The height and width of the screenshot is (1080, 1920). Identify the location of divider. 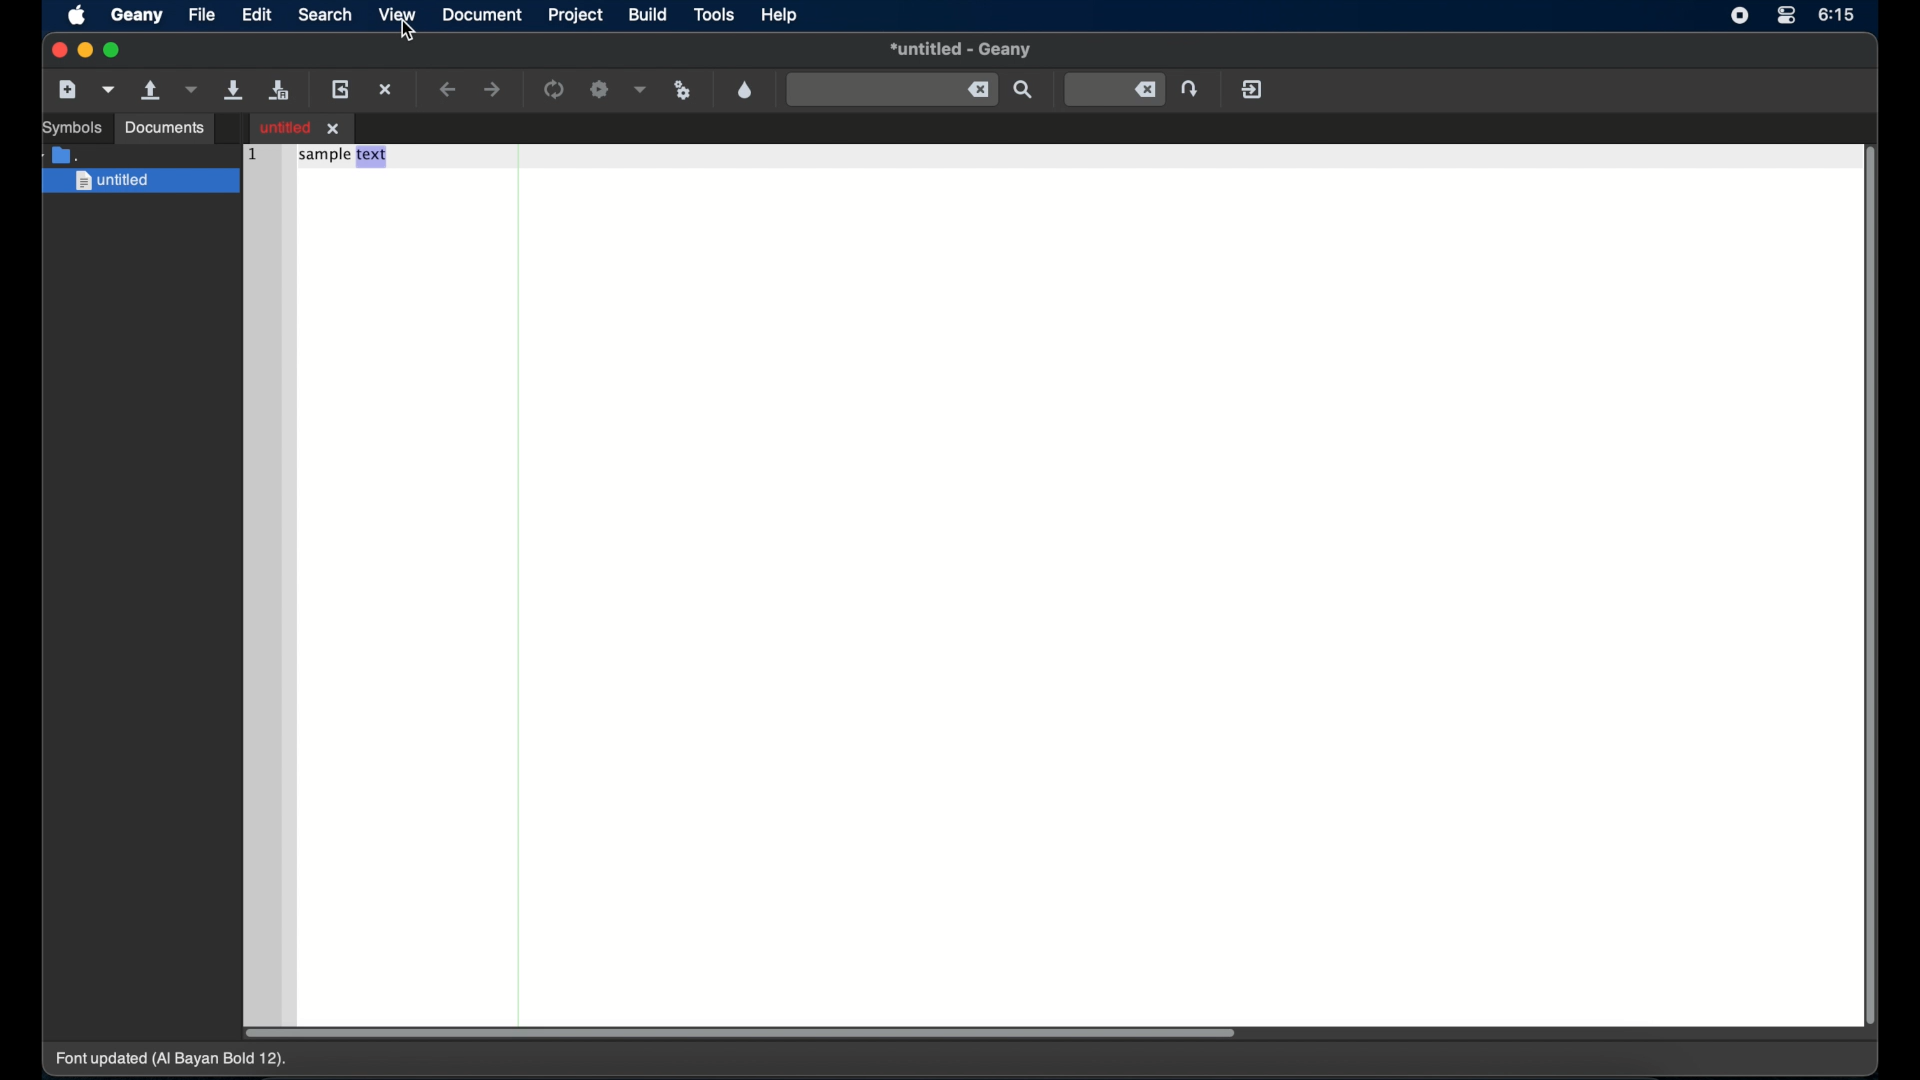
(521, 580).